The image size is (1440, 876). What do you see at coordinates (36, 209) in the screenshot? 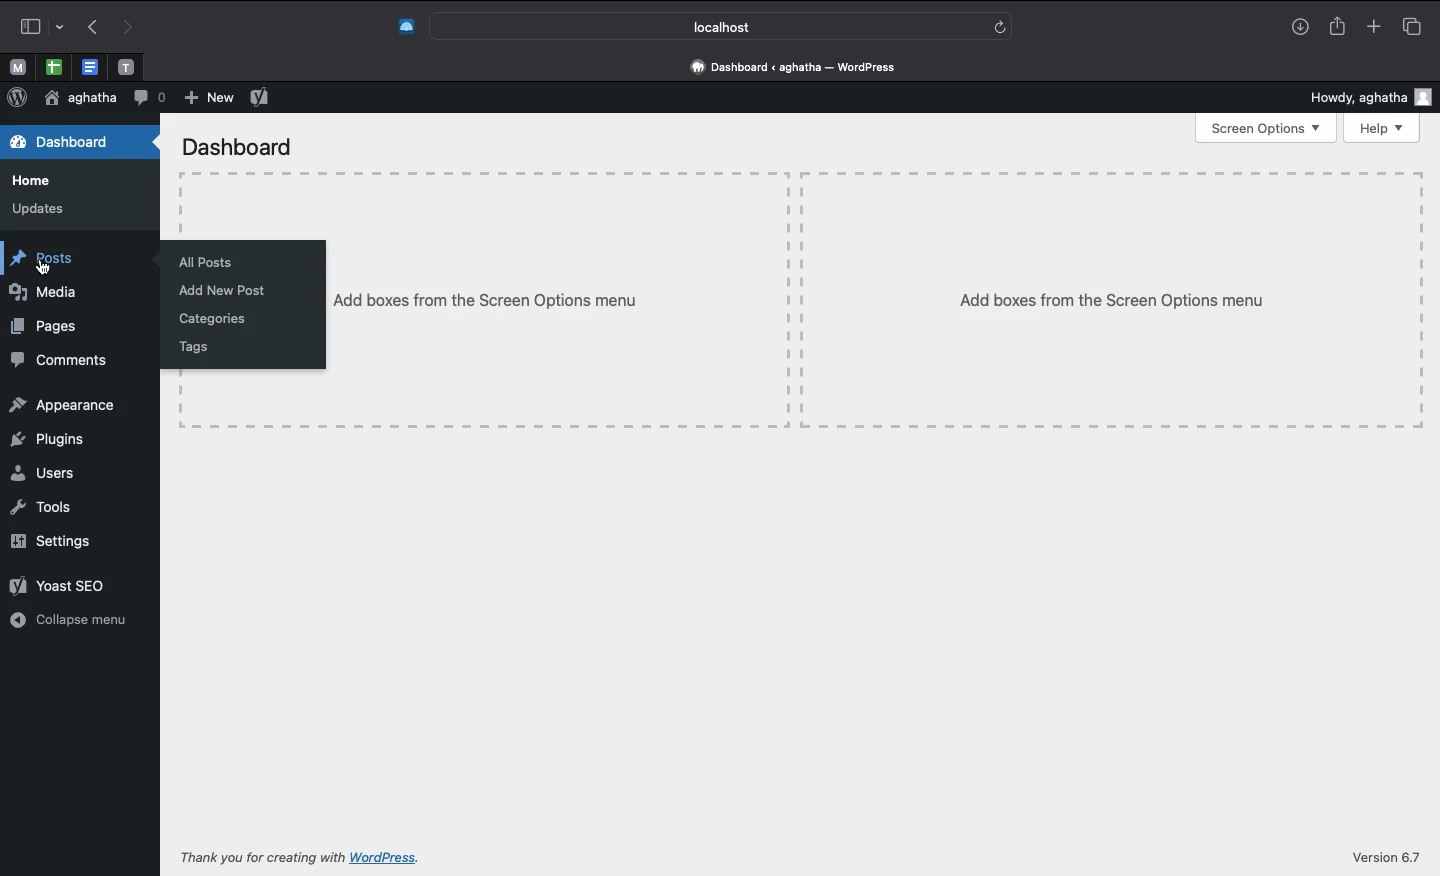
I see `Updates` at bounding box center [36, 209].